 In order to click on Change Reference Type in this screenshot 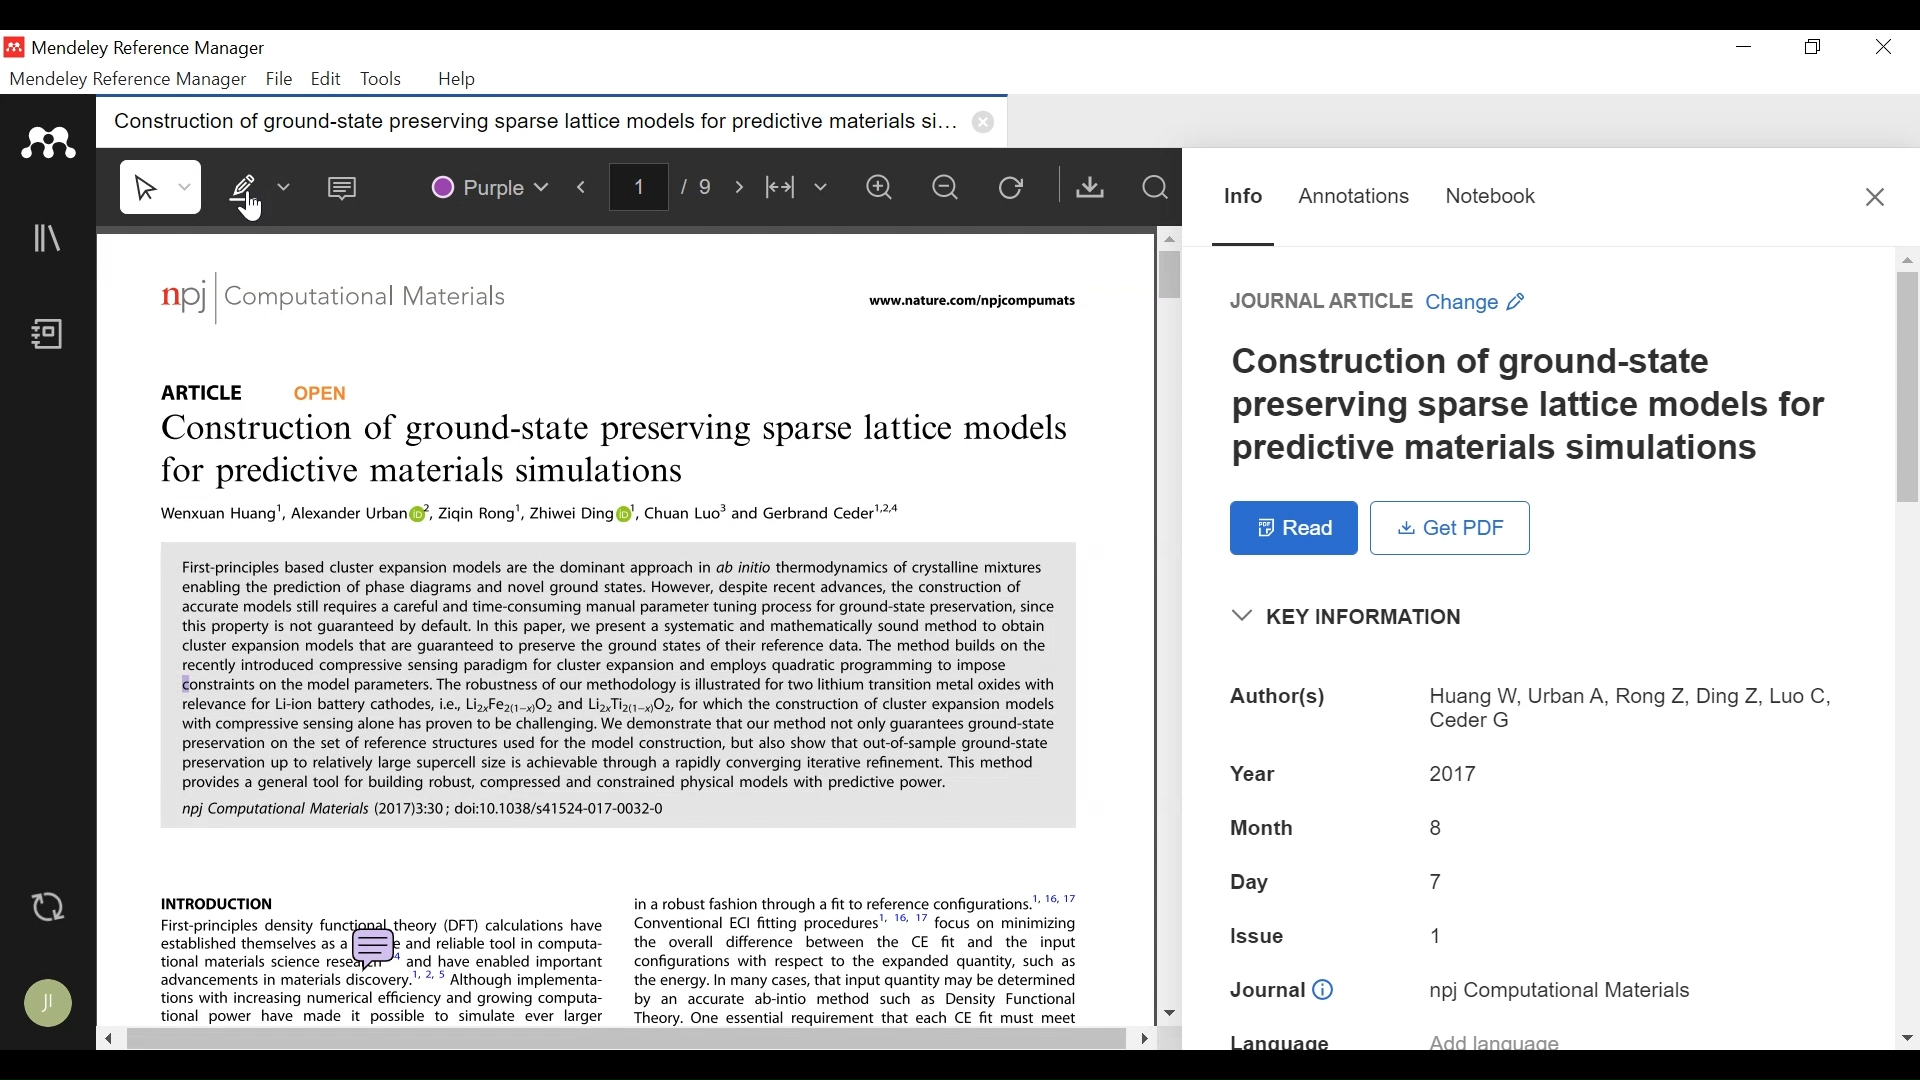, I will do `click(1378, 301)`.